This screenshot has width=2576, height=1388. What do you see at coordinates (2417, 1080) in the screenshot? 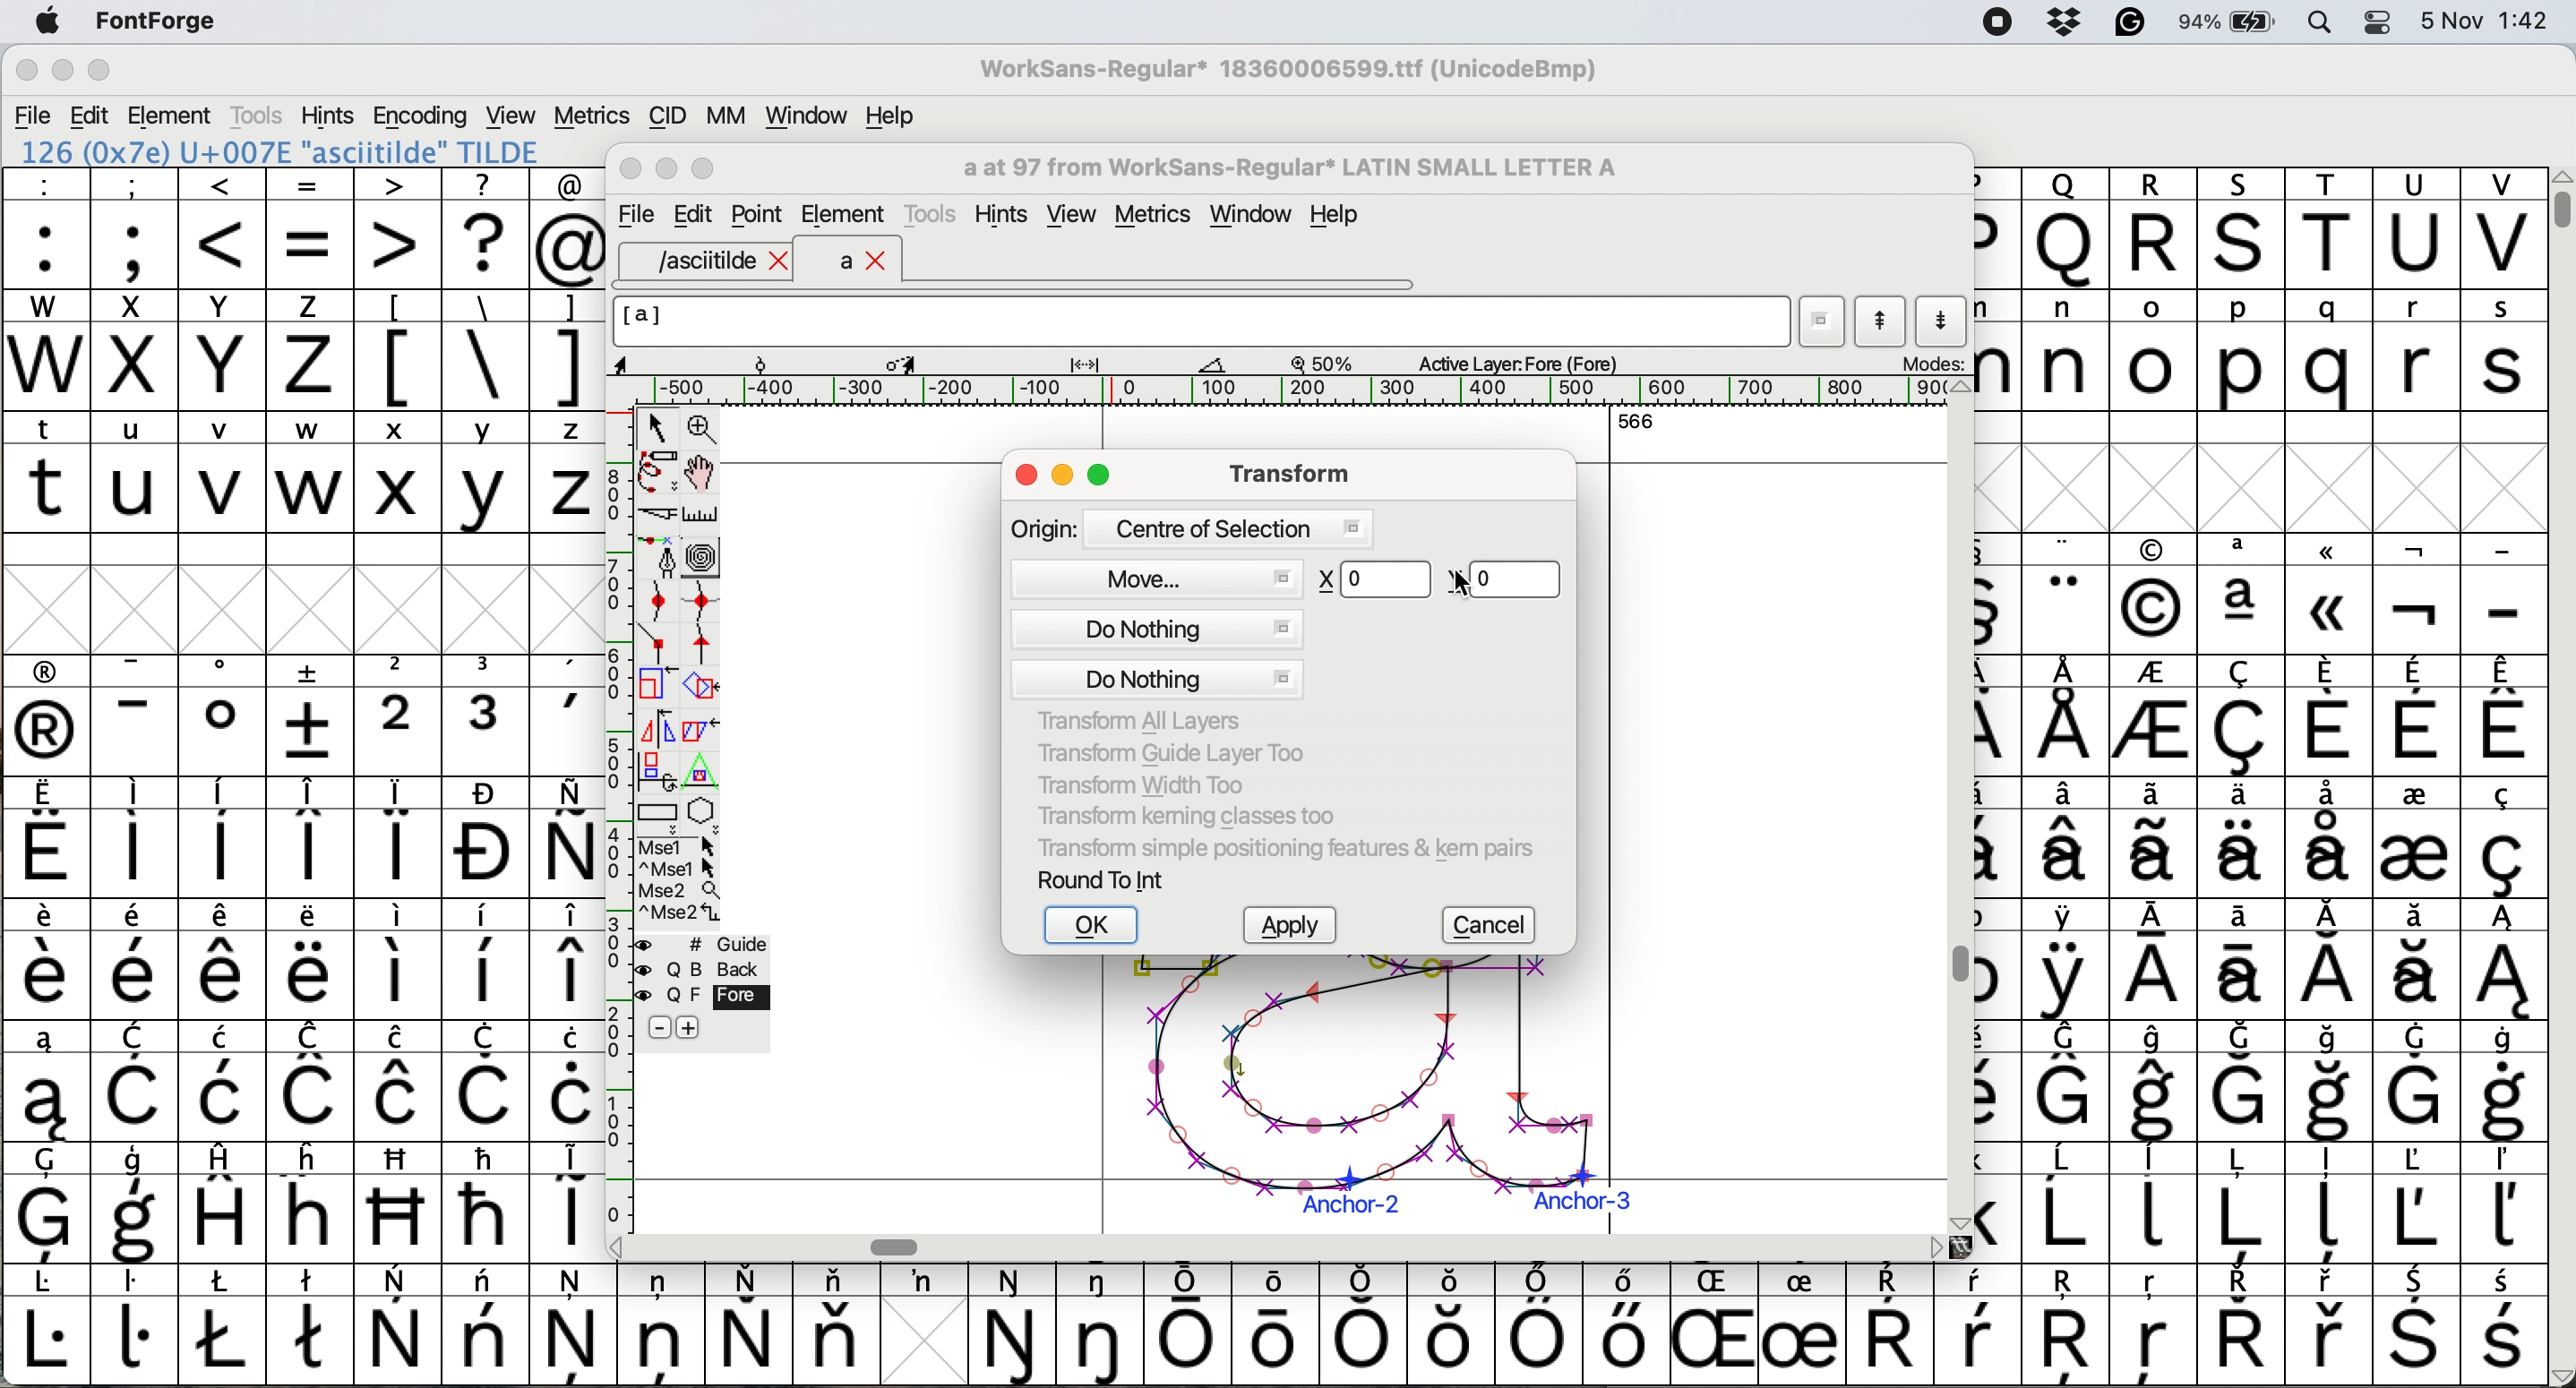
I see `symbol` at bounding box center [2417, 1080].